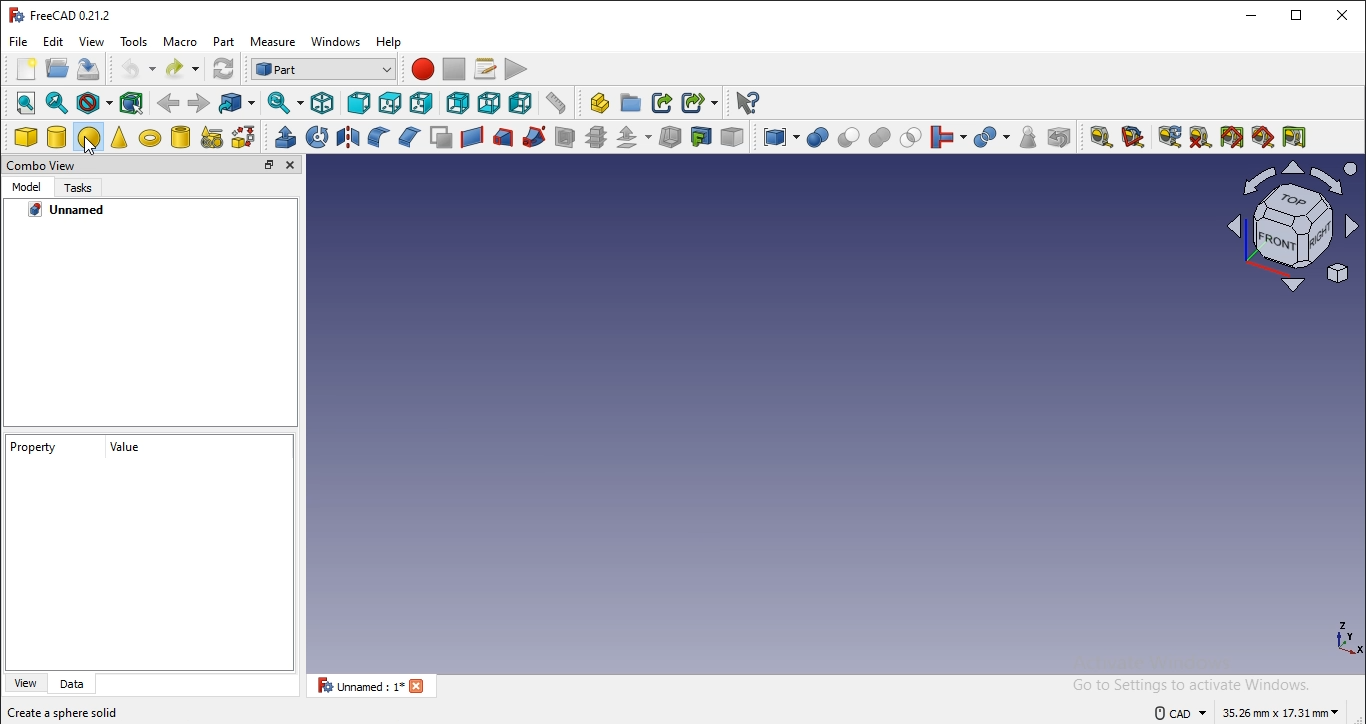 The width and height of the screenshot is (1366, 724). I want to click on data, so click(72, 685).